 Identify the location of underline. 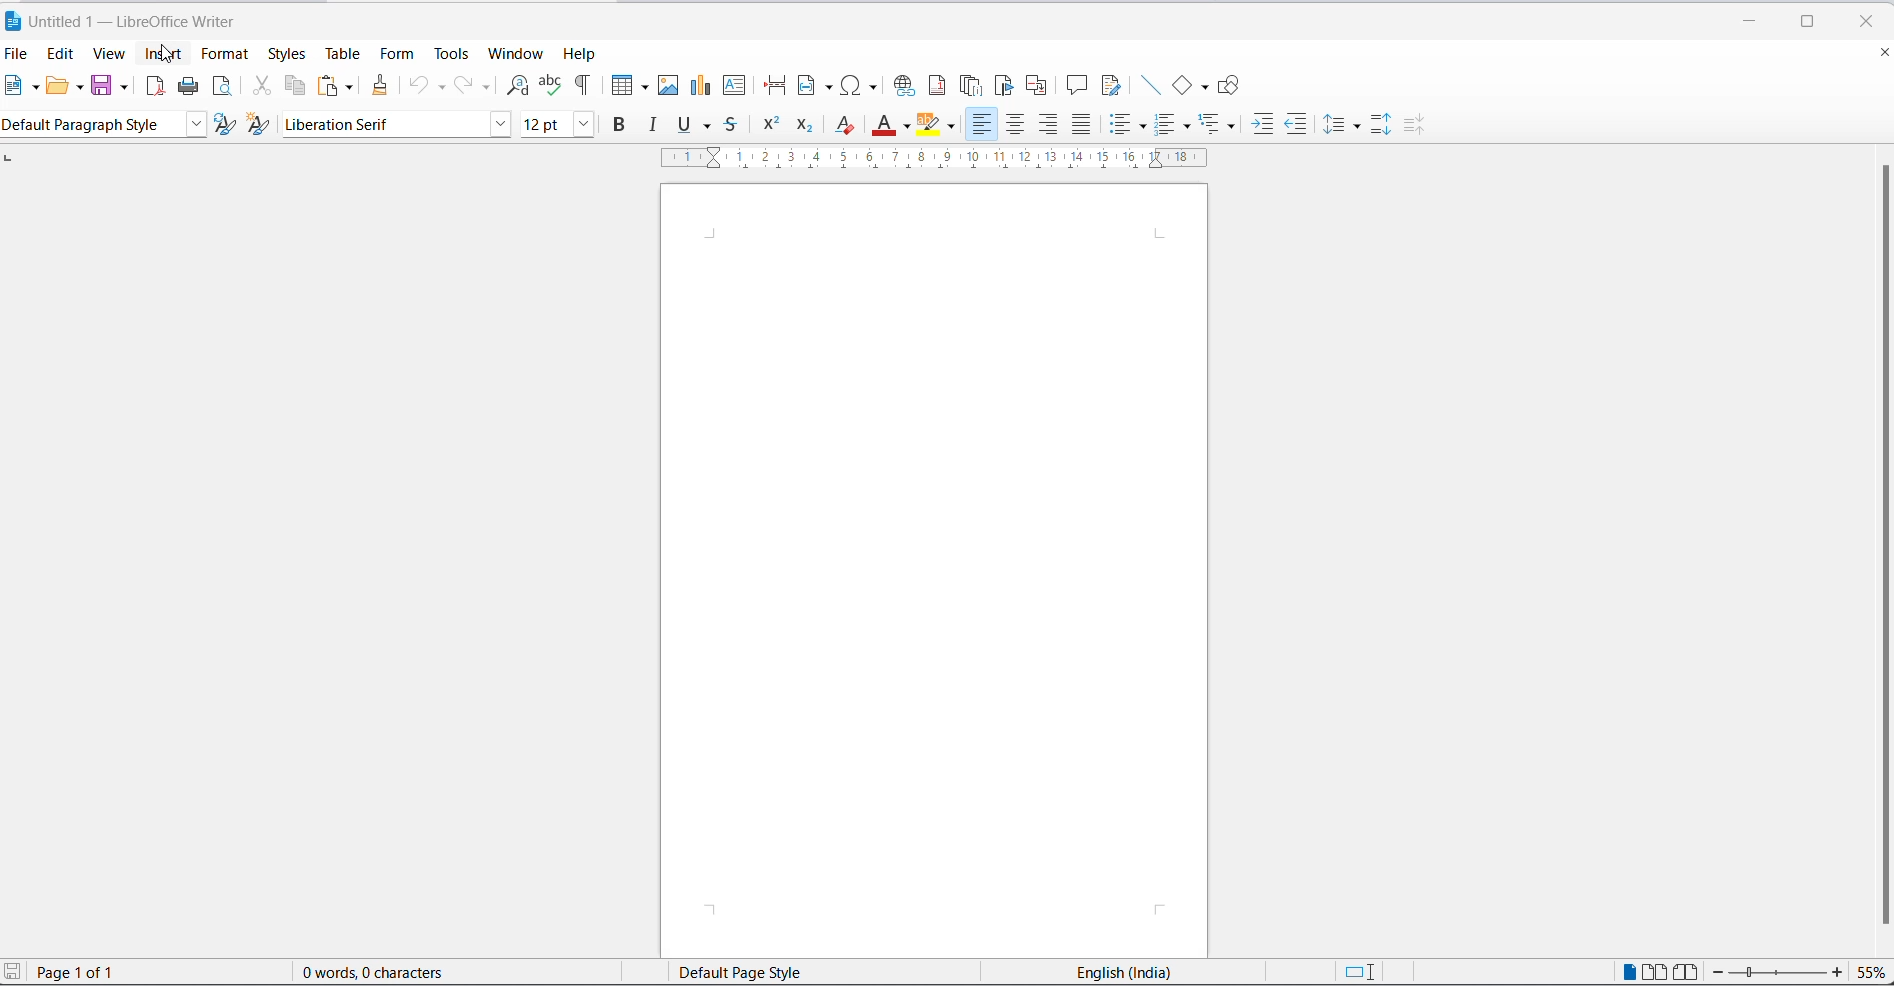
(682, 125).